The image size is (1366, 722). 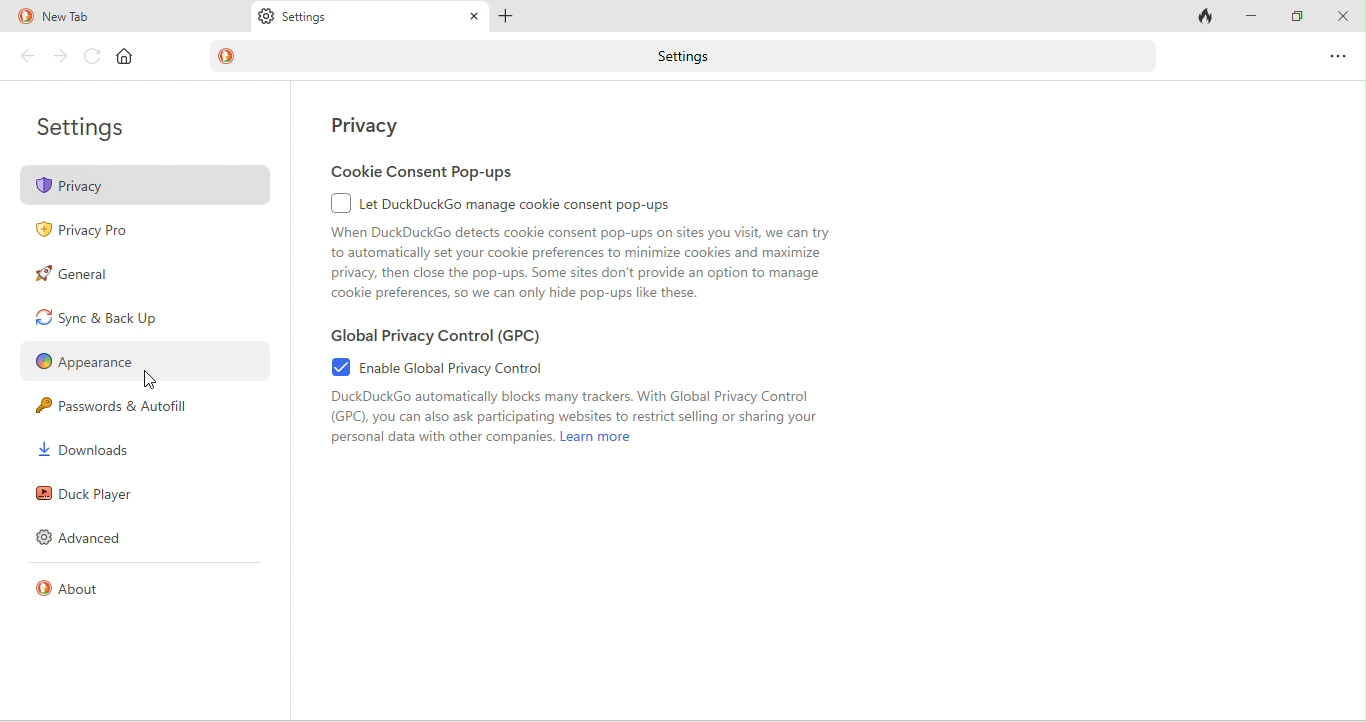 What do you see at coordinates (386, 127) in the screenshot?
I see `privacy` at bounding box center [386, 127].